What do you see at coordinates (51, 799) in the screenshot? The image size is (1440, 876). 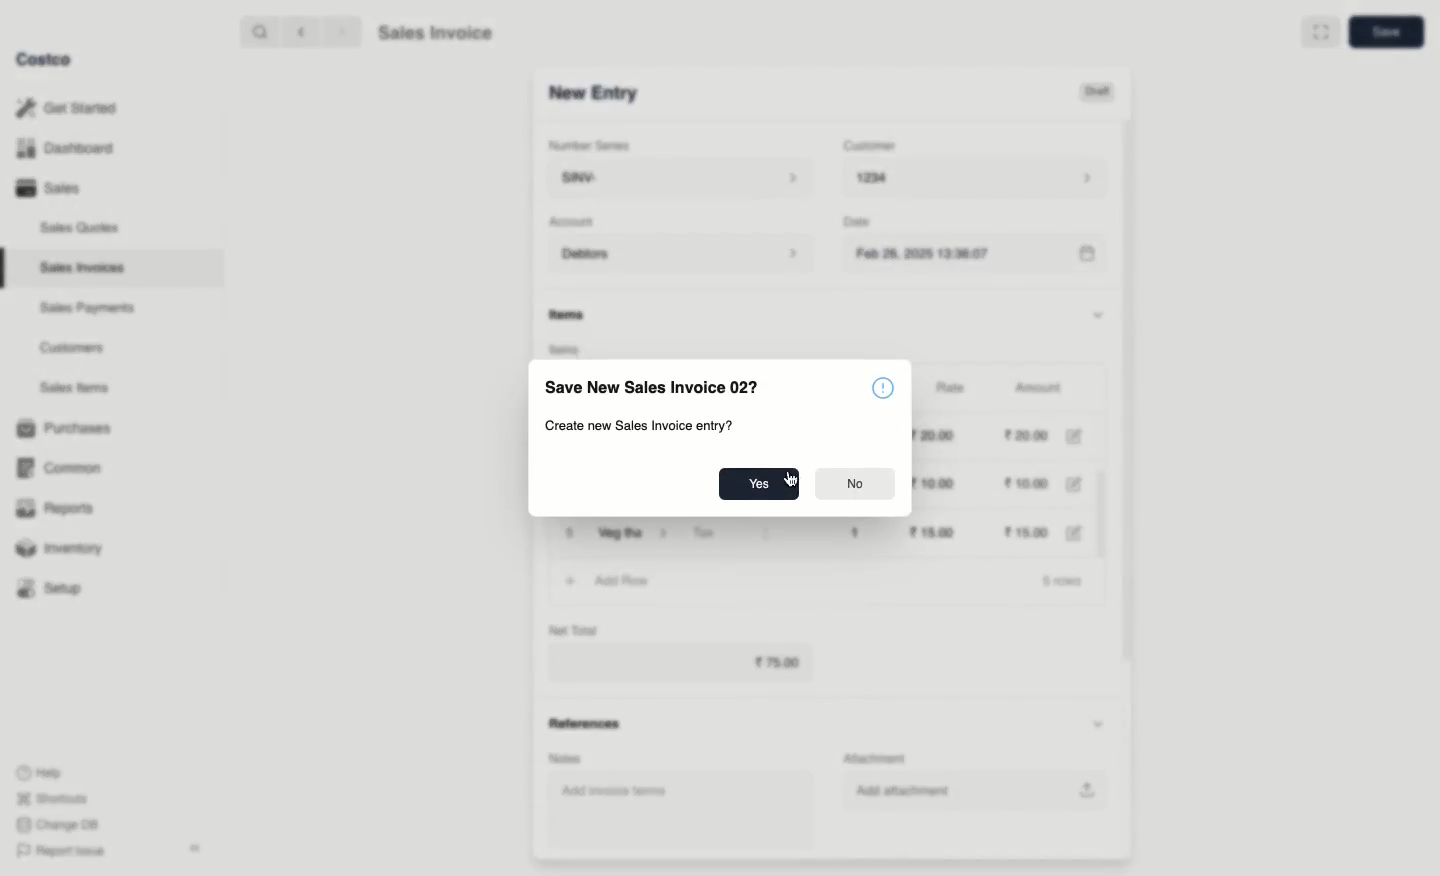 I see `Shortcuts` at bounding box center [51, 799].